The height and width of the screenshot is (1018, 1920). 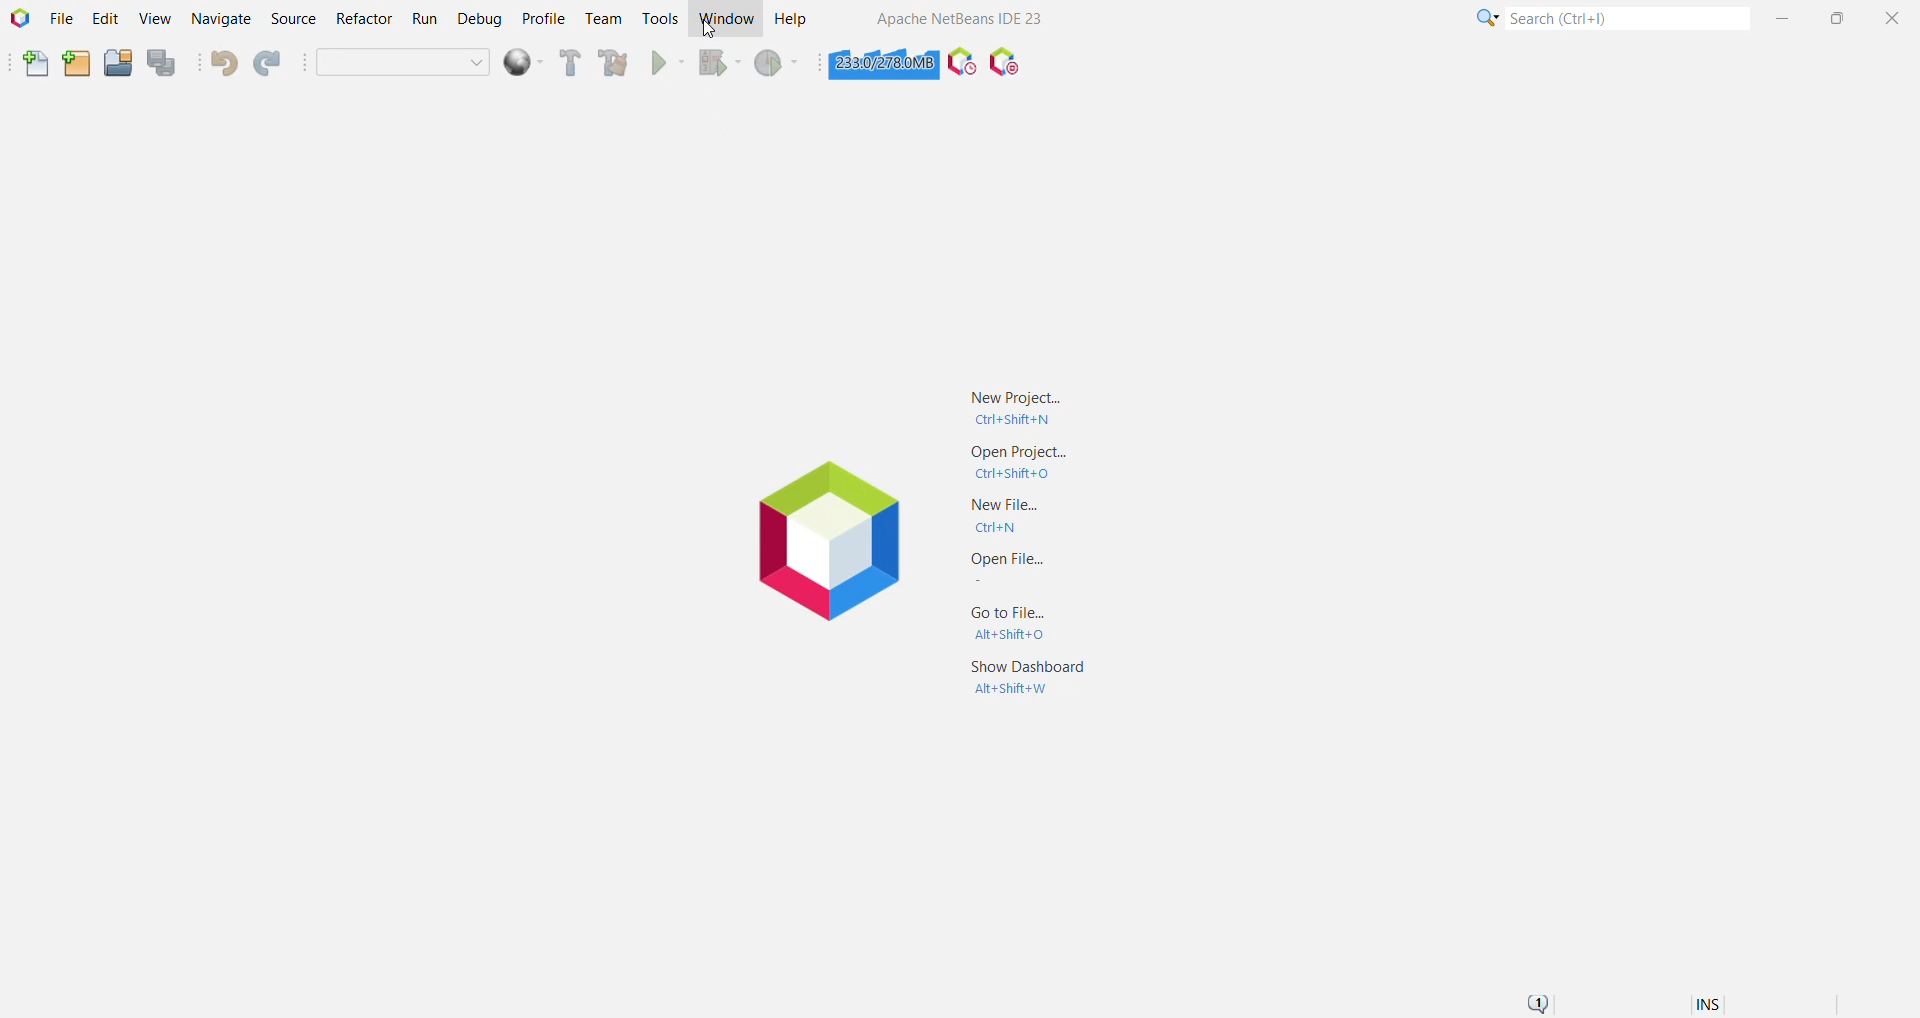 What do you see at coordinates (816, 541) in the screenshot?
I see `Application Logo` at bounding box center [816, 541].